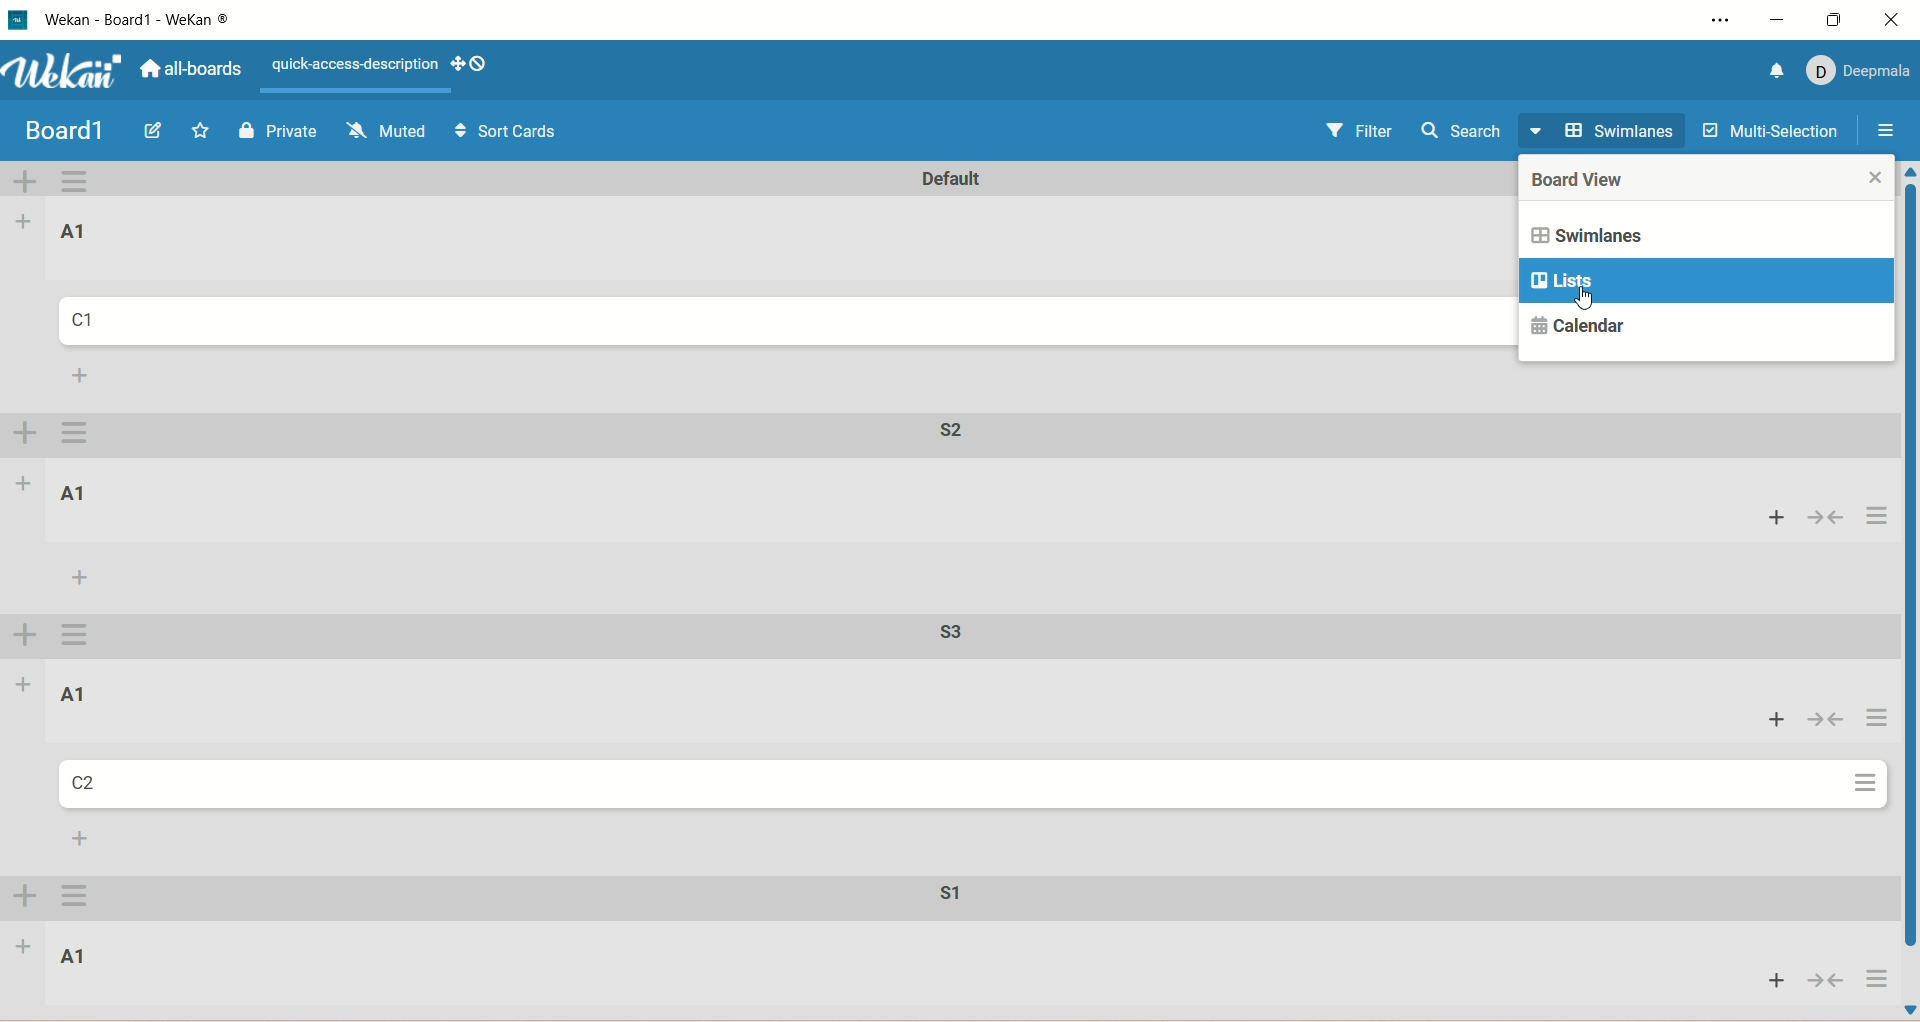 The height and width of the screenshot is (1022, 1920). What do you see at coordinates (1908, 592) in the screenshot?
I see `vertical scroll bar` at bounding box center [1908, 592].